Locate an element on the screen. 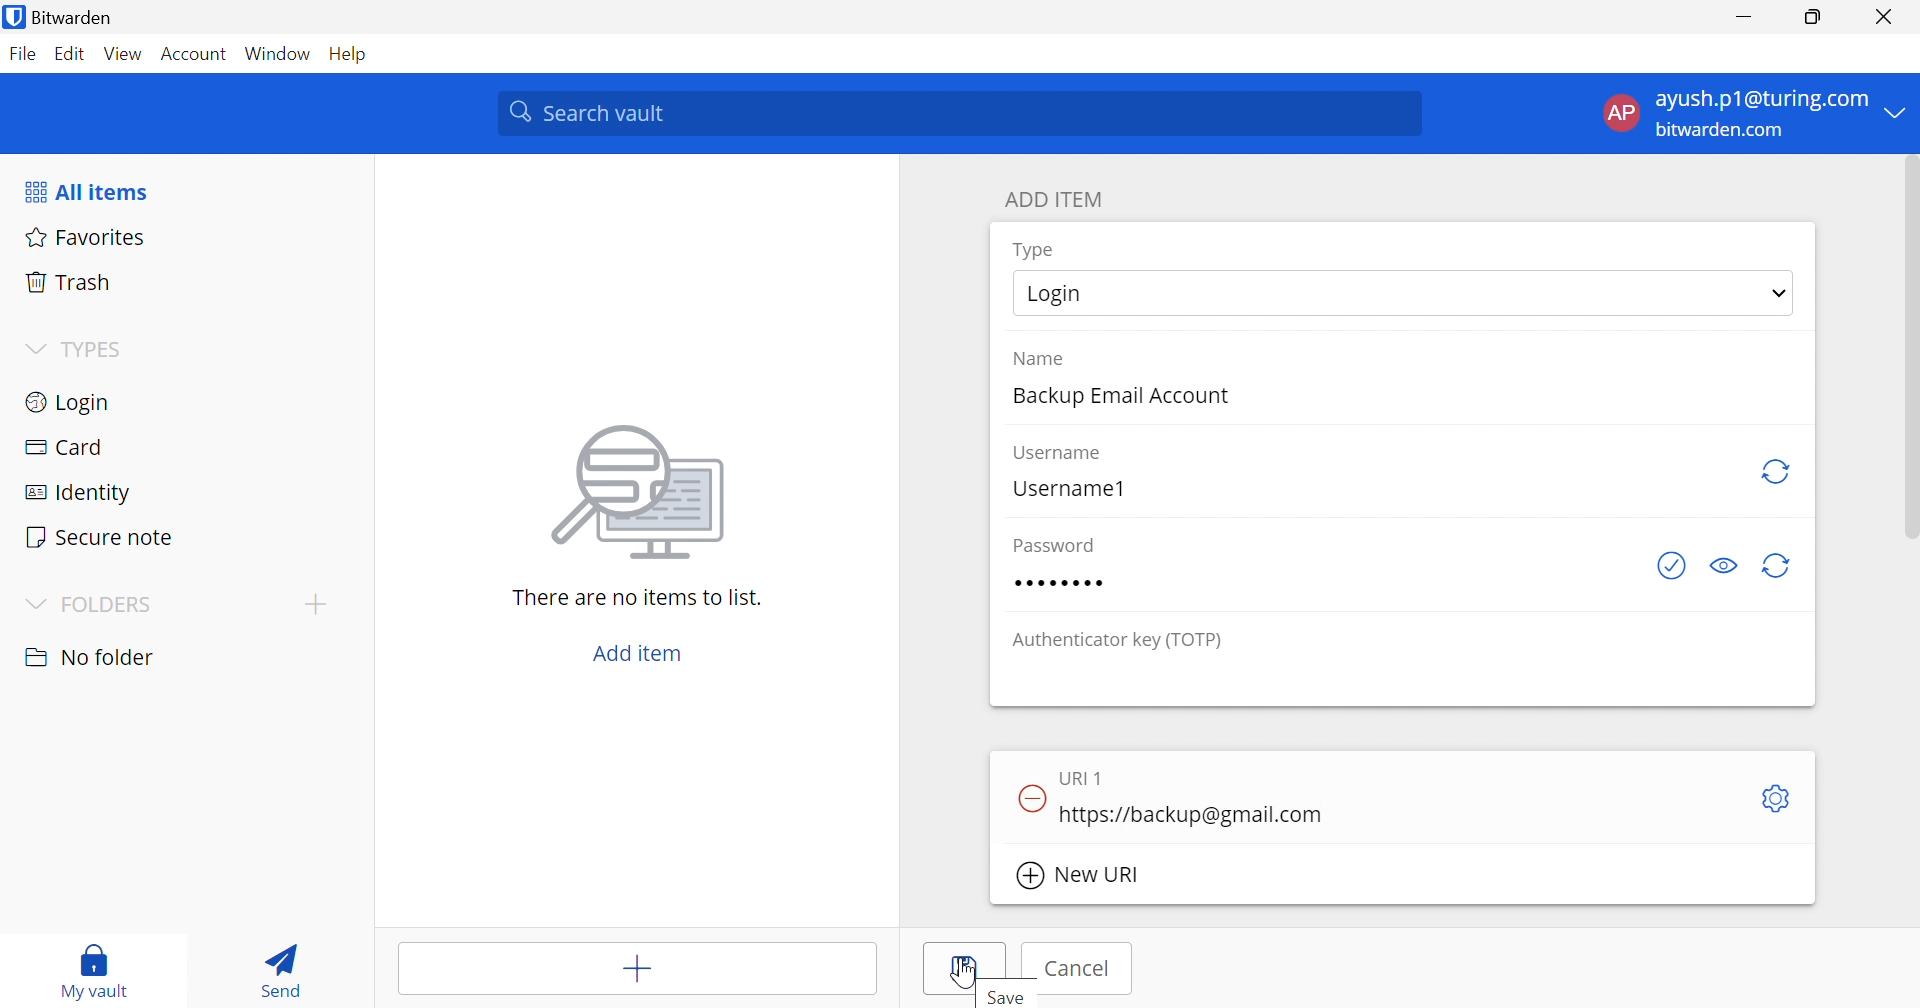  ADD ITEM is located at coordinates (1054, 201).